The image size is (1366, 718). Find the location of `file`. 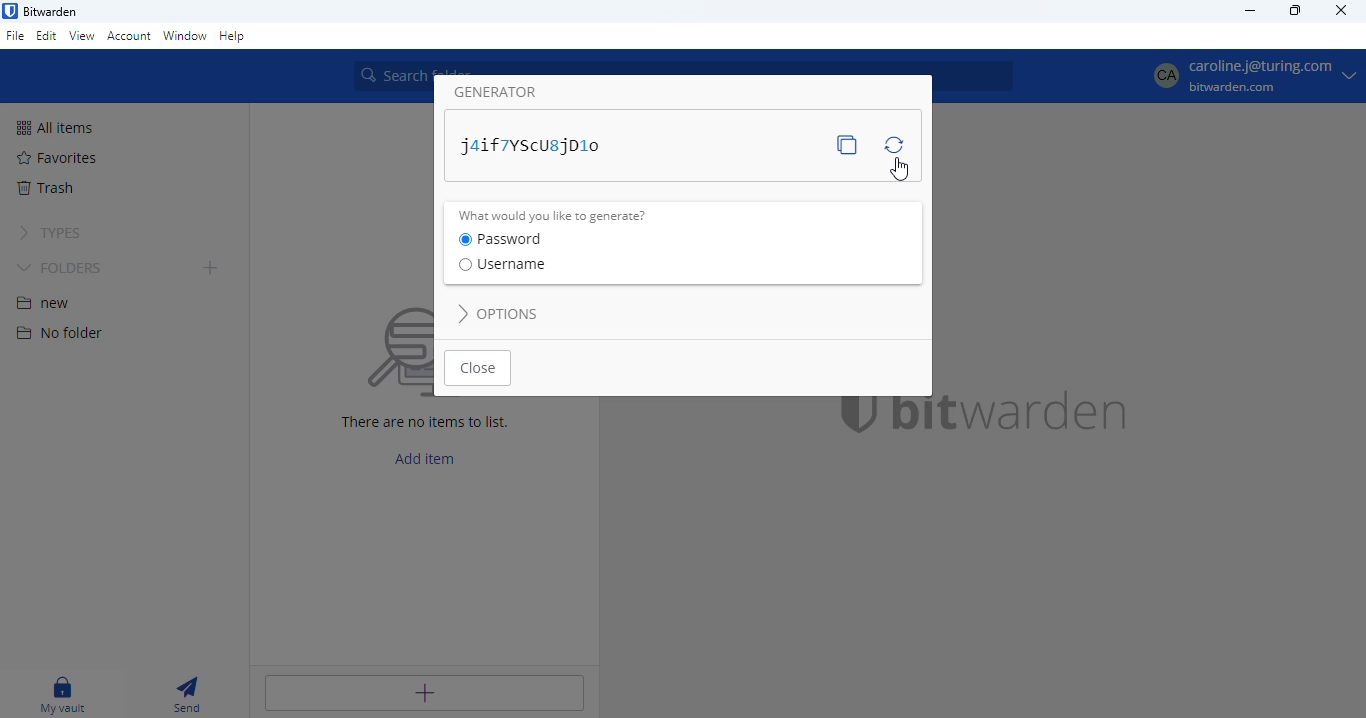

file is located at coordinates (15, 35).